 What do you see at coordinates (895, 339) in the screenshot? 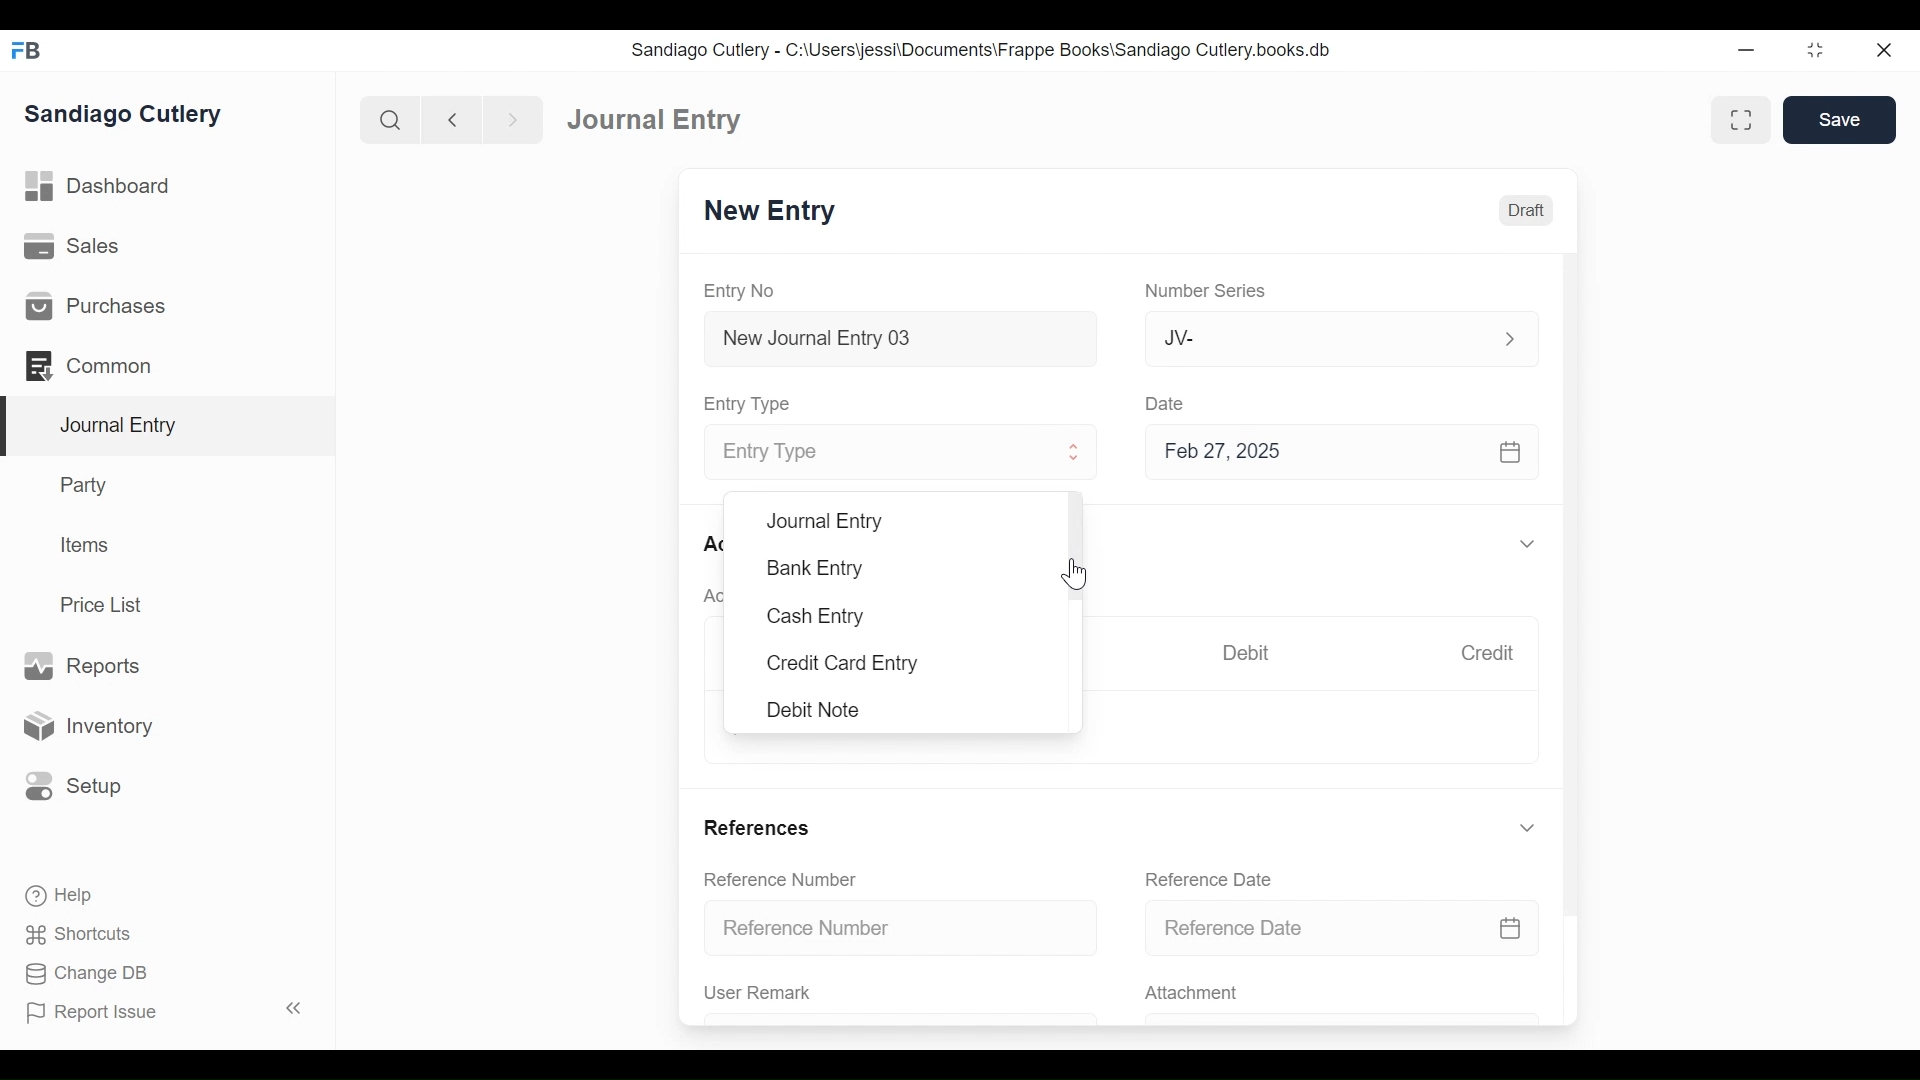
I see `New Journal Entry 03` at bounding box center [895, 339].